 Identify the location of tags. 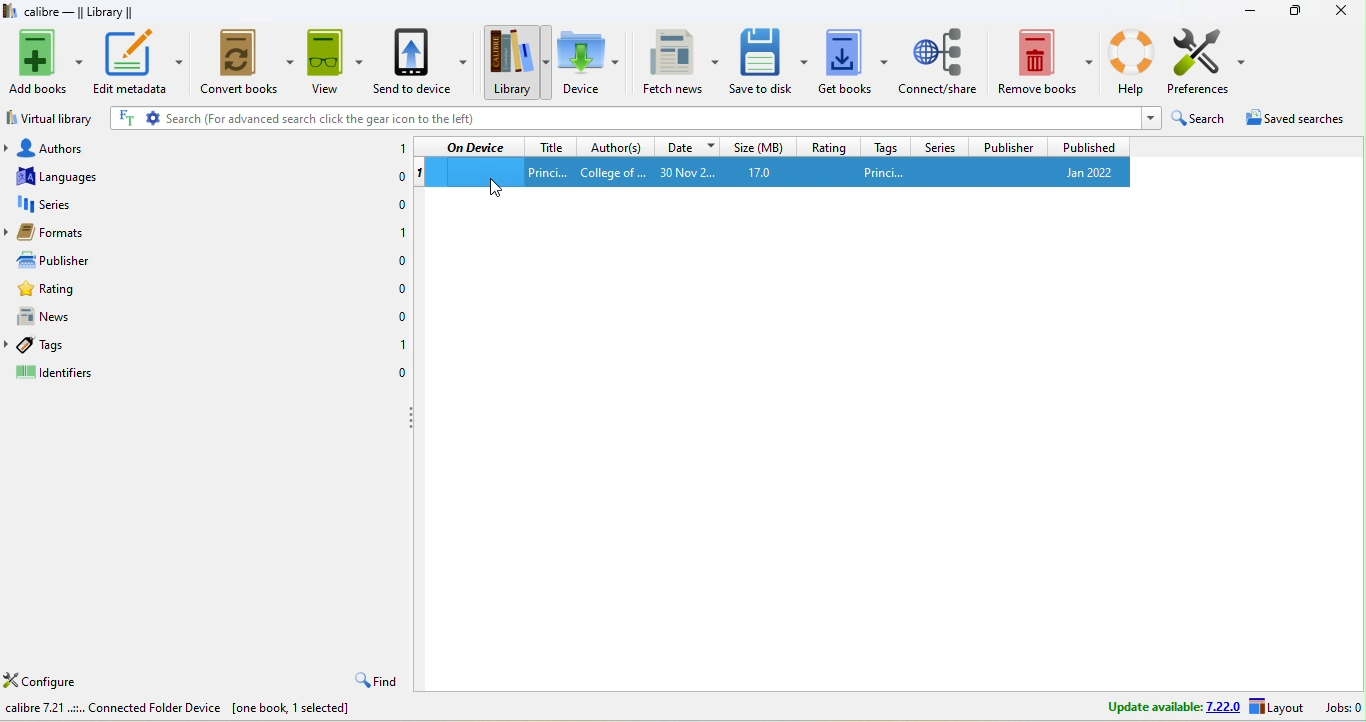
(882, 146).